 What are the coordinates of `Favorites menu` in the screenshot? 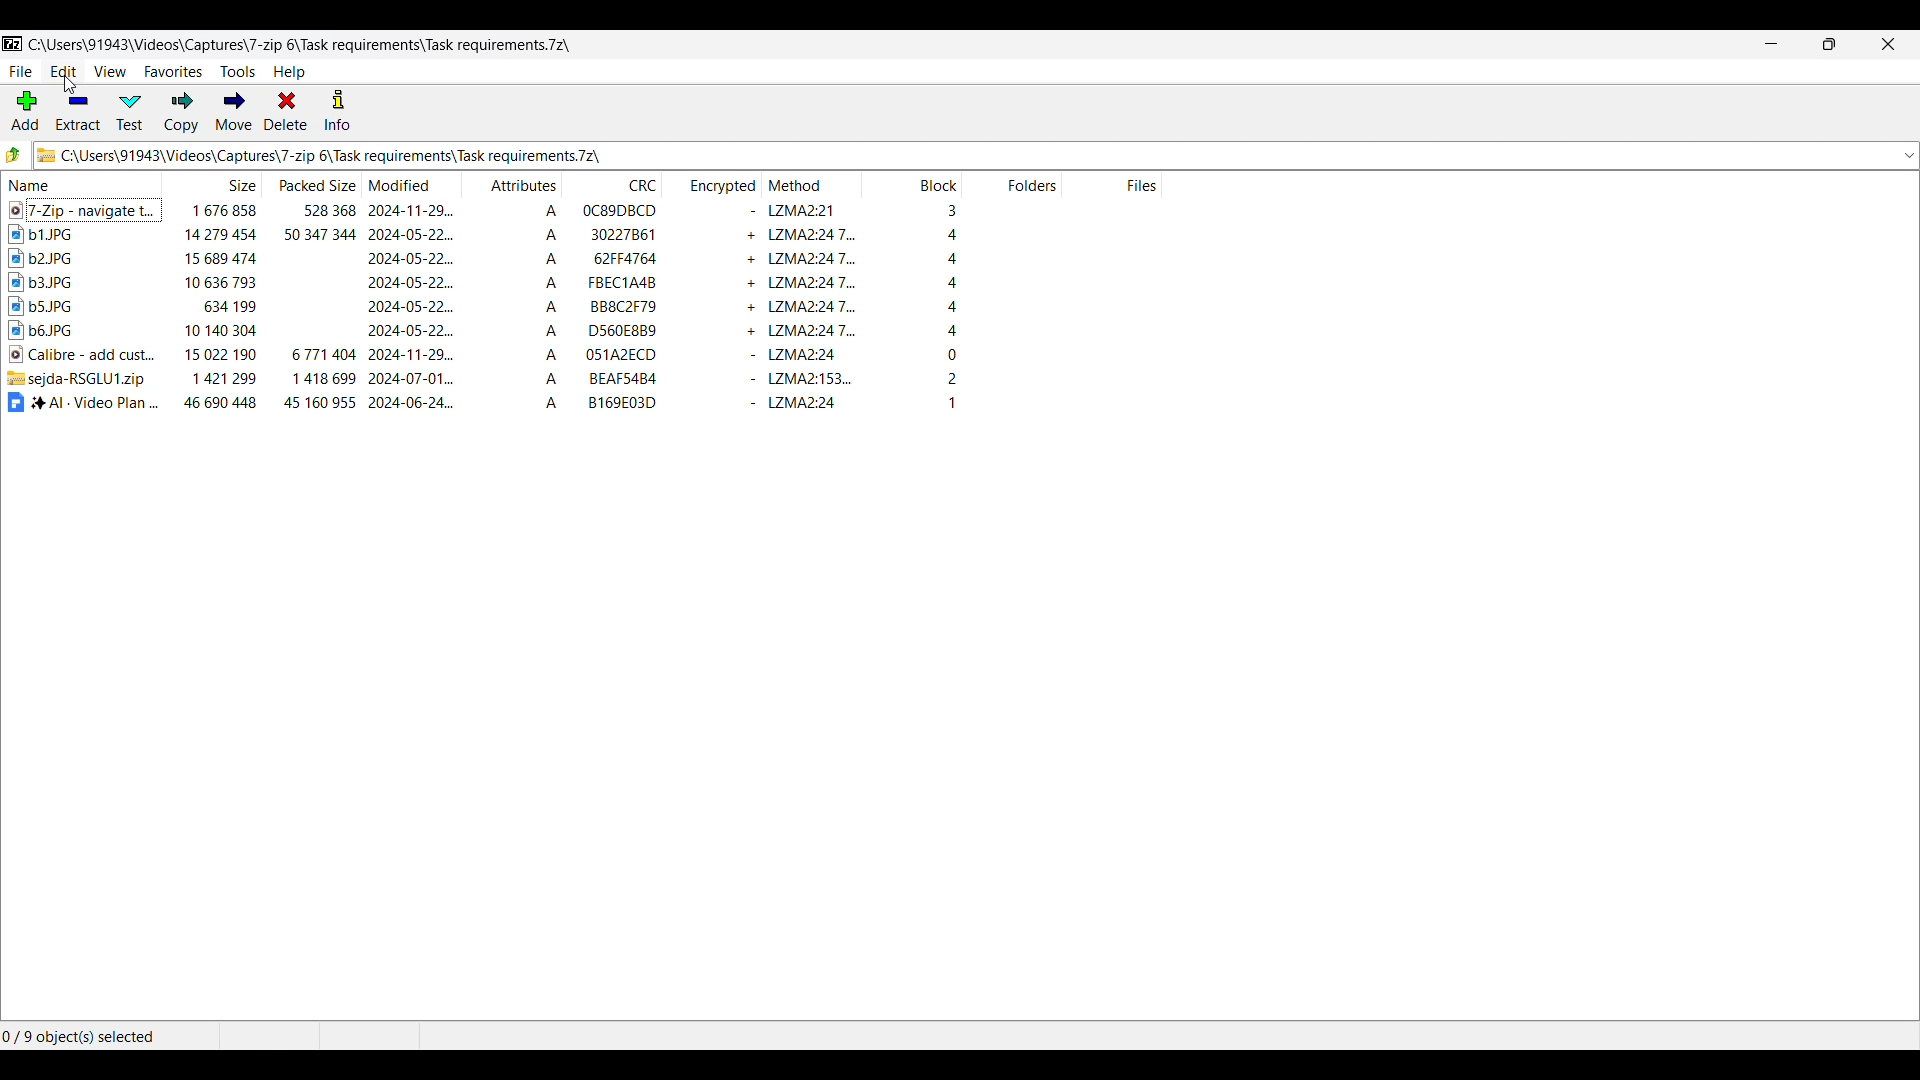 It's located at (173, 72).